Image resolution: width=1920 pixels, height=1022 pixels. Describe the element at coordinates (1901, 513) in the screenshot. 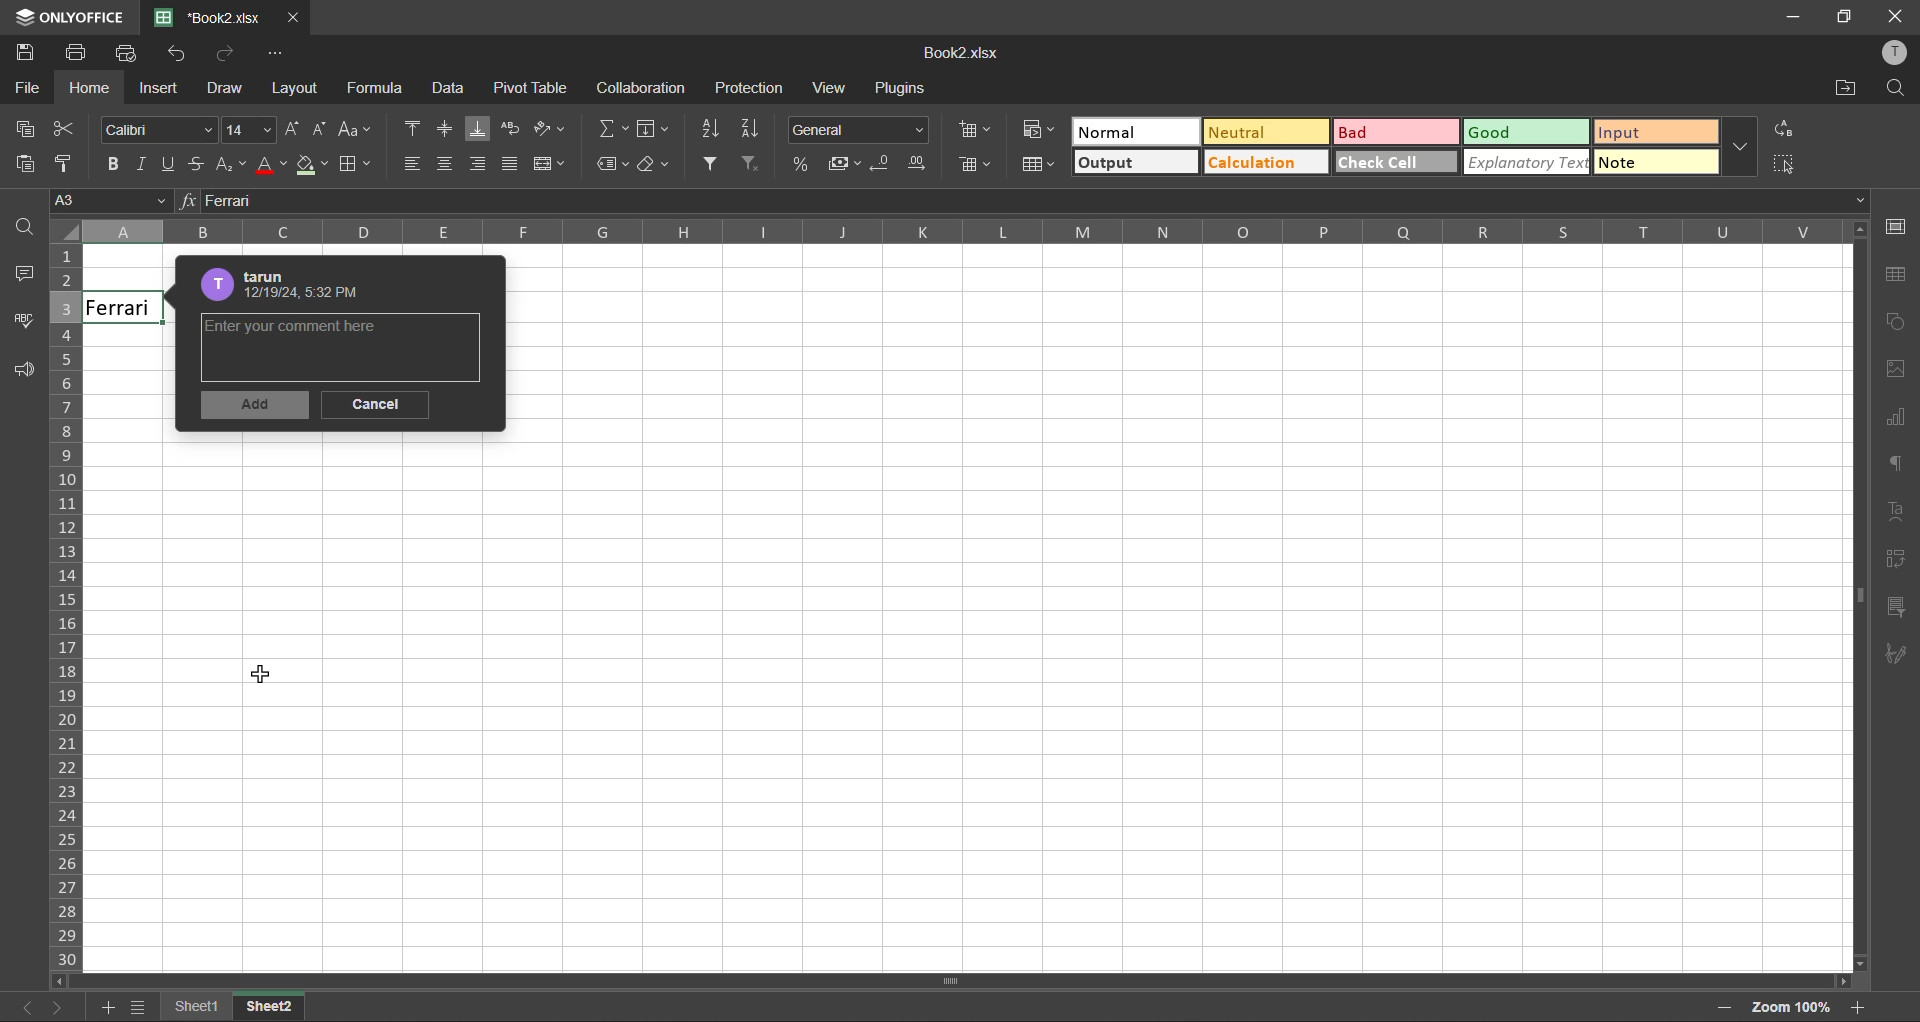

I see `text` at that location.